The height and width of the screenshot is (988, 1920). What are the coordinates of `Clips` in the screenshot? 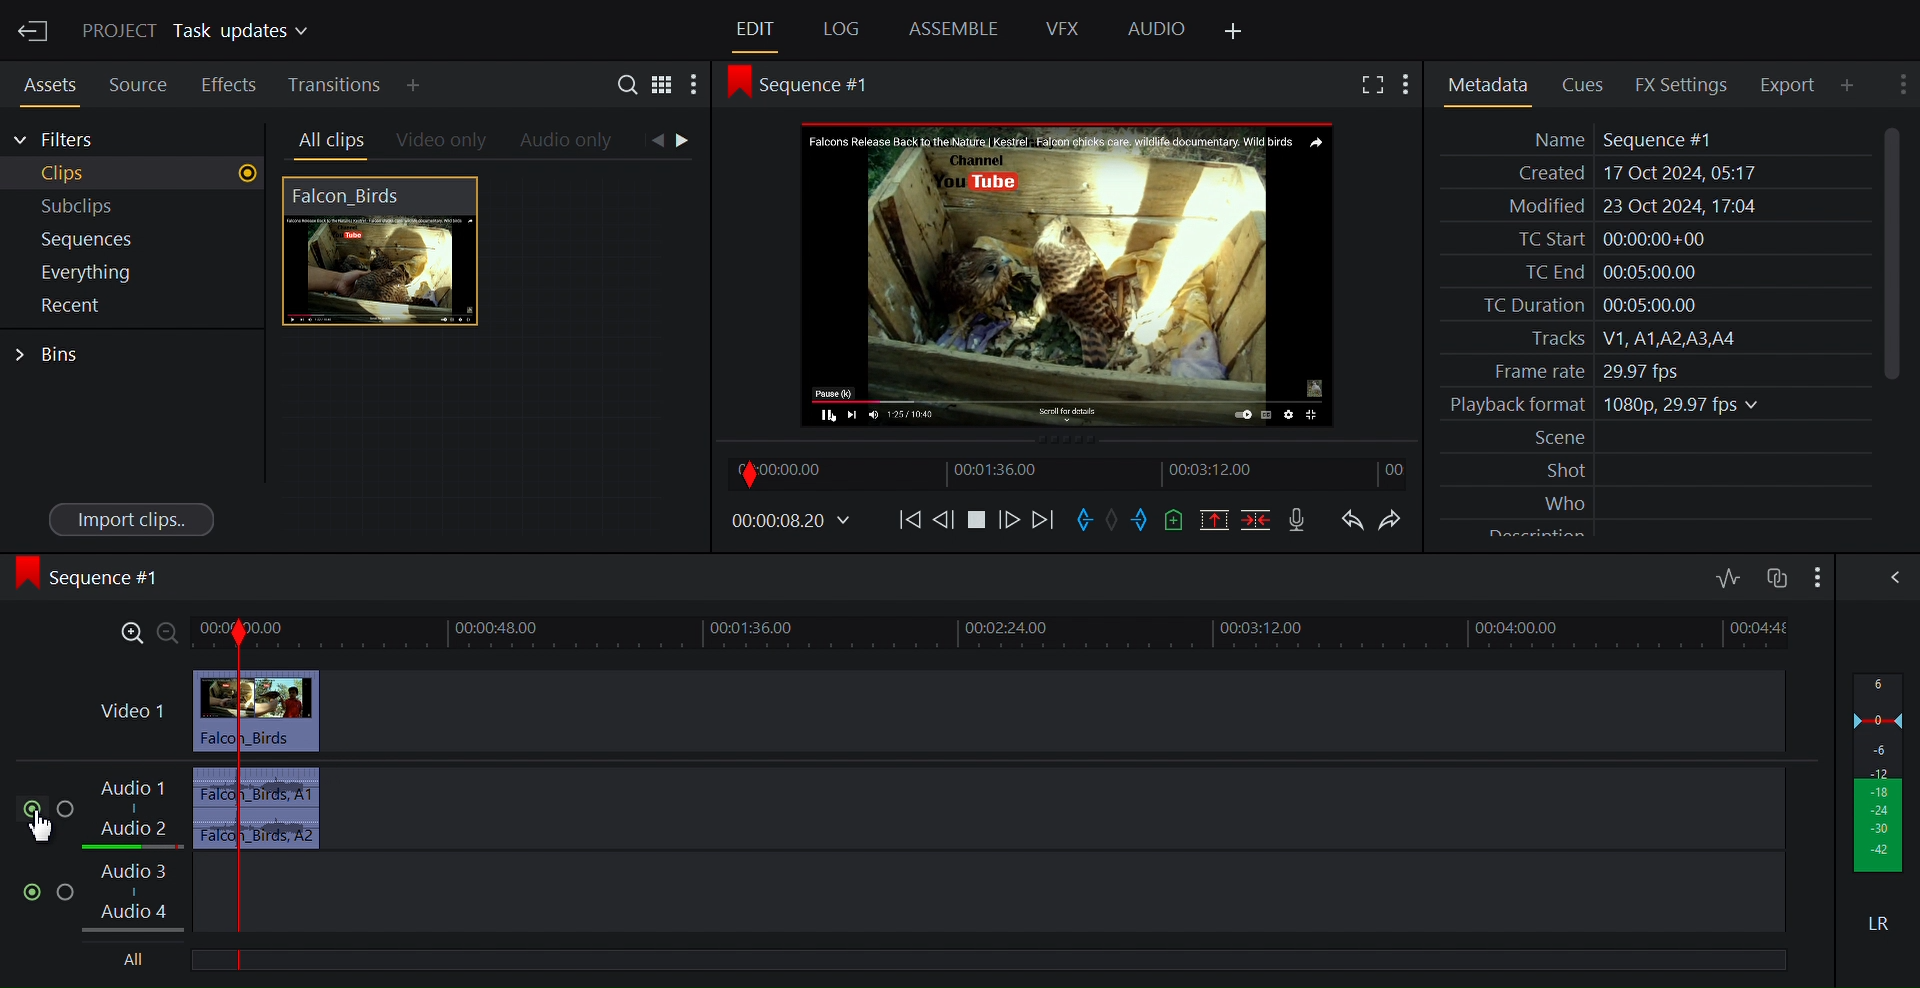 It's located at (134, 174).